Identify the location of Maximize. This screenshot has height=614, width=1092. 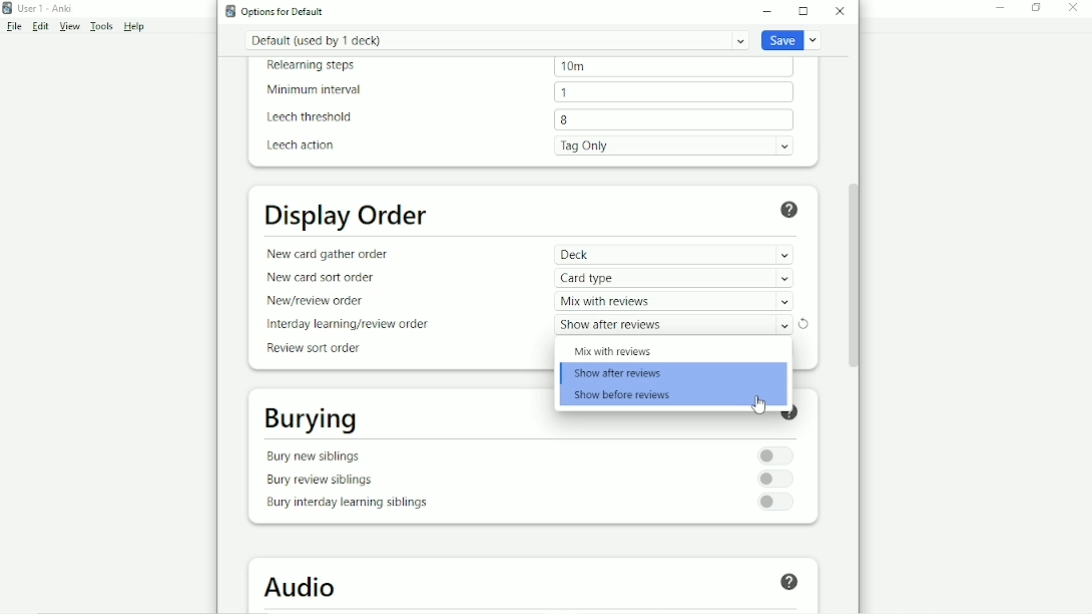
(803, 11).